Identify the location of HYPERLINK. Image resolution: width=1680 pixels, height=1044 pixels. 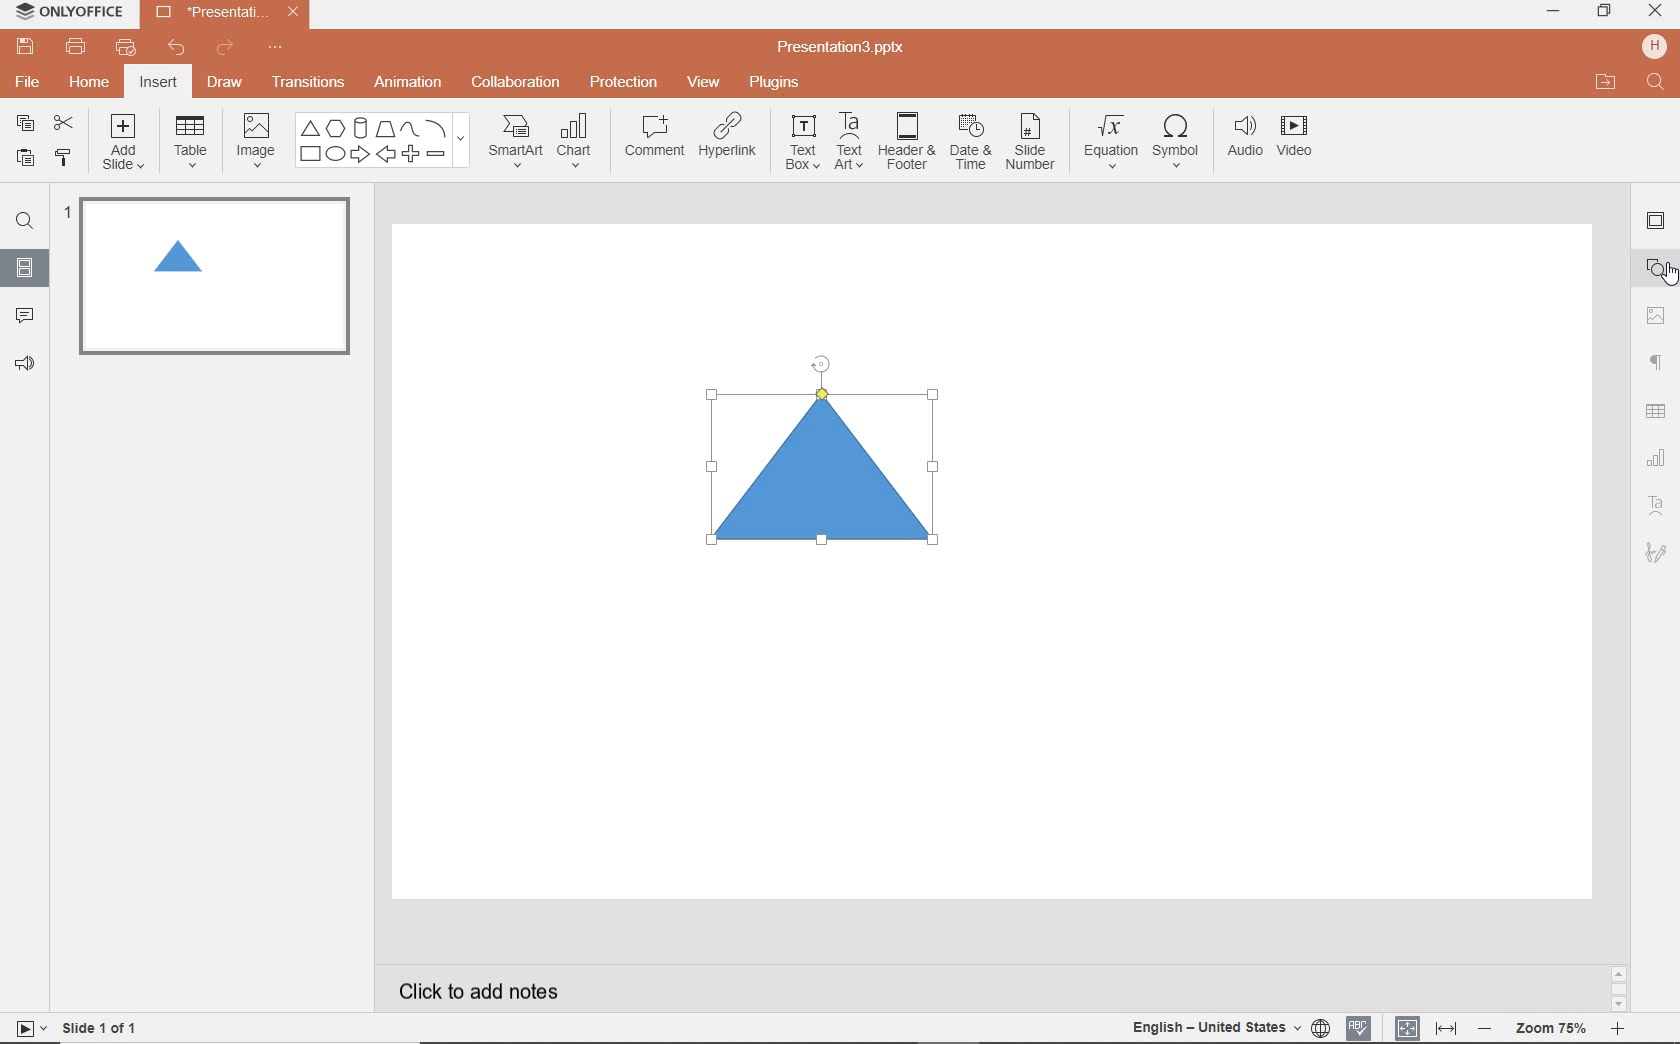
(728, 141).